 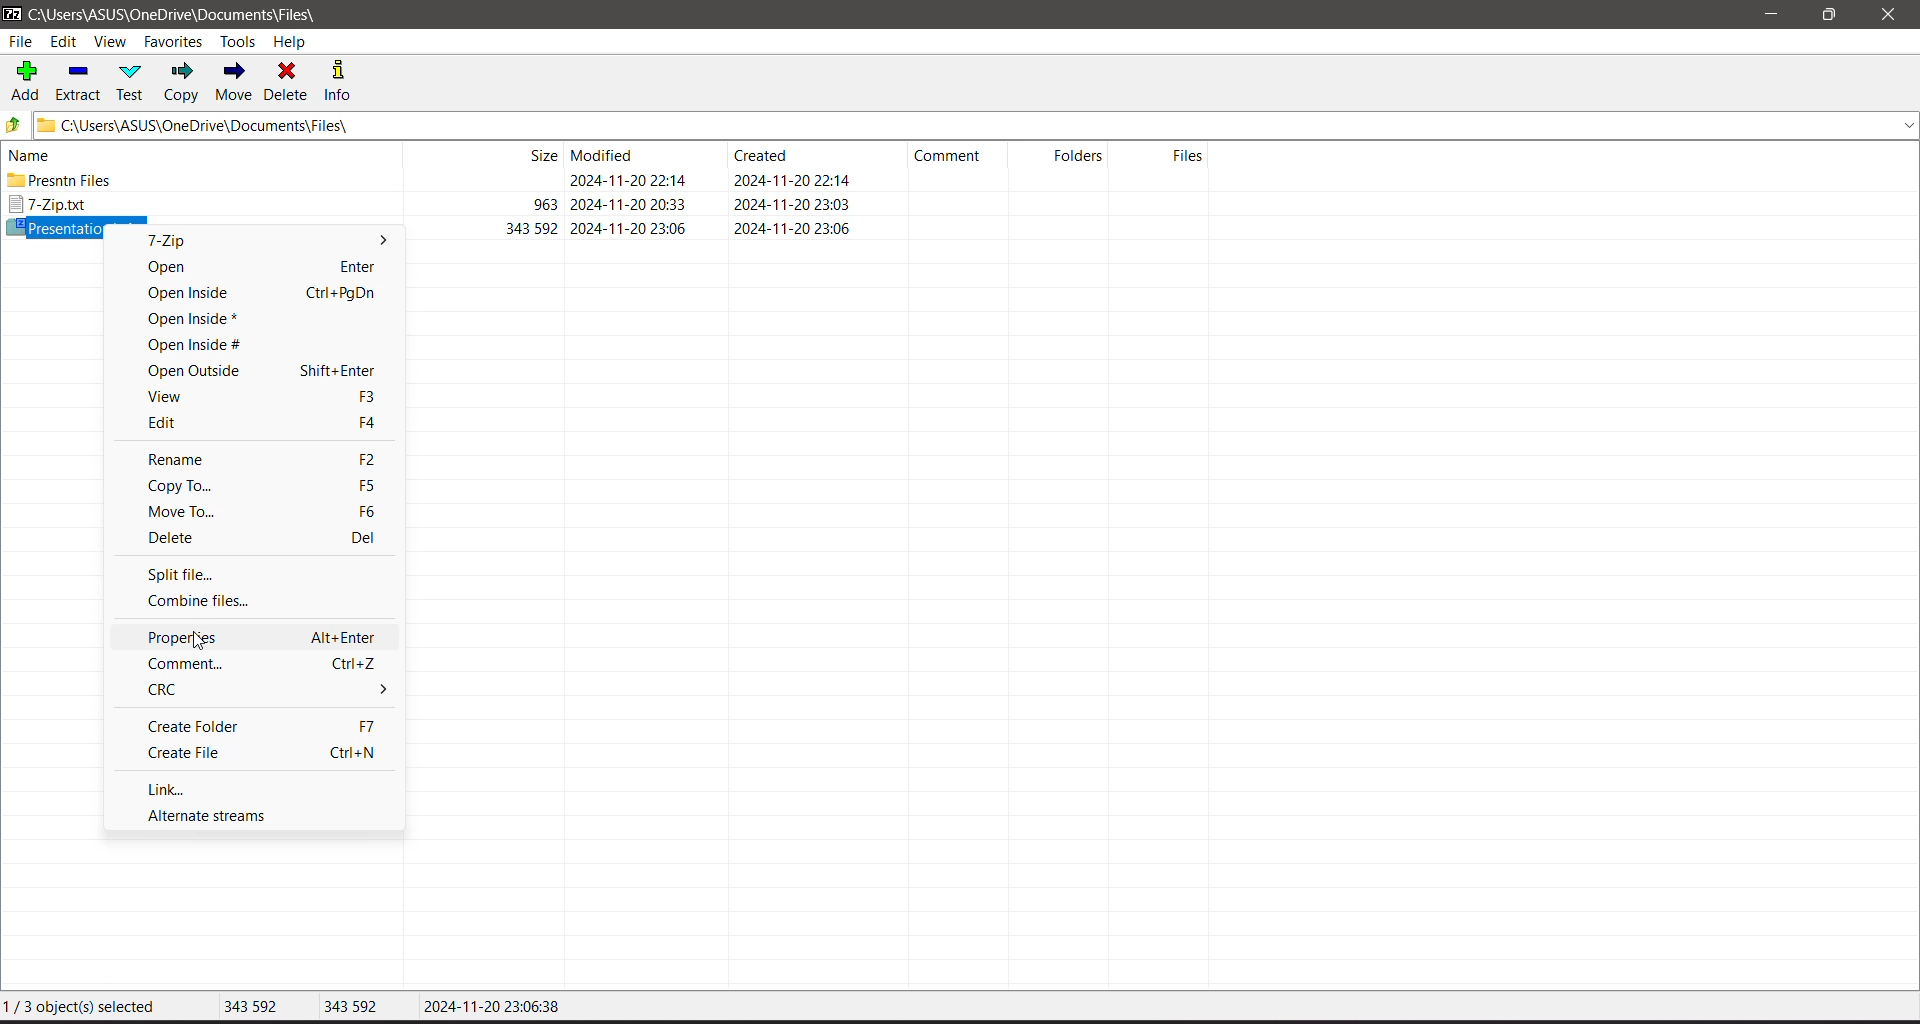 What do you see at coordinates (237, 293) in the screenshot?
I see `Open Inside` at bounding box center [237, 293].